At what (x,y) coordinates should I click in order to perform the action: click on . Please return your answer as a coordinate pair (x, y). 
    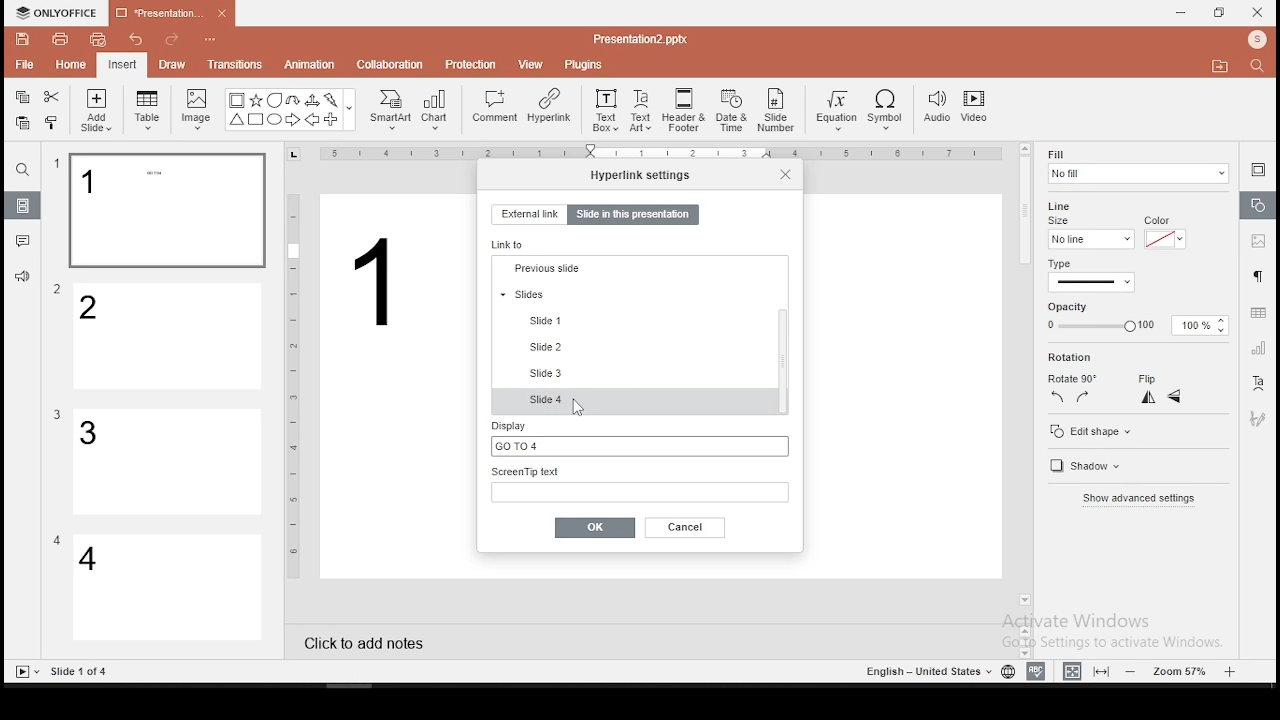
    Looking at the image, I should click on (58, 290).